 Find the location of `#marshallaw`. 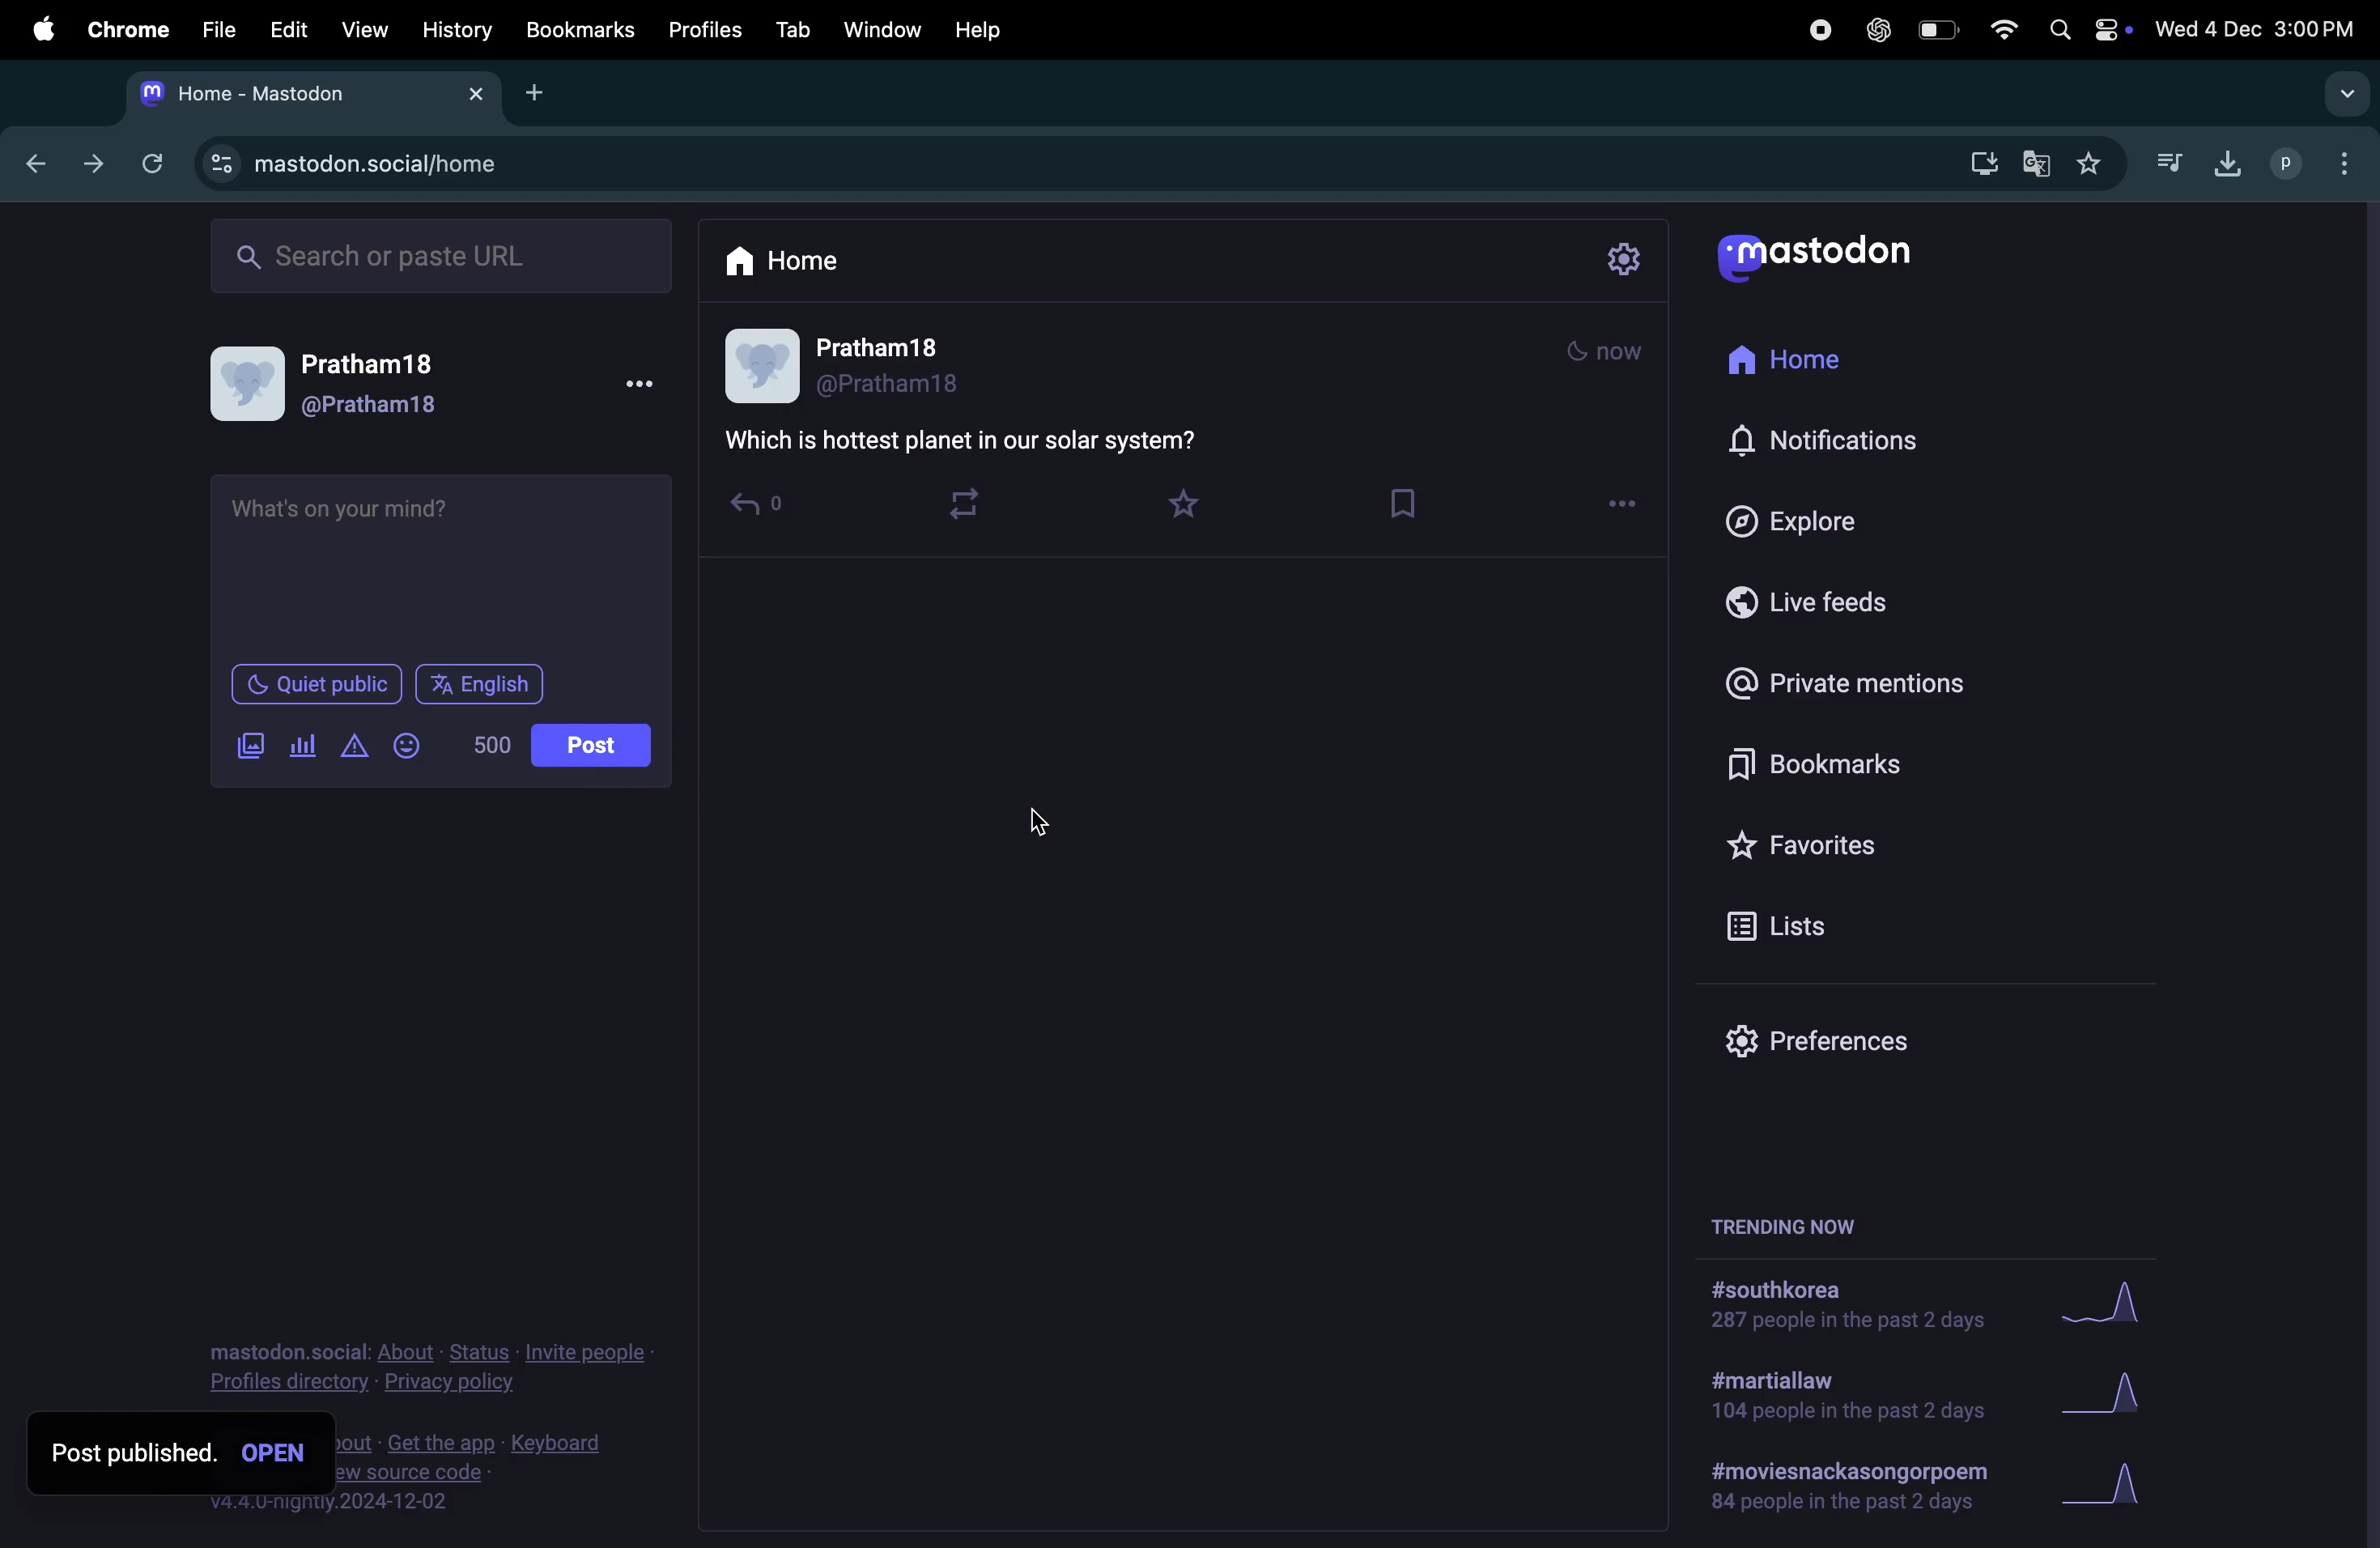

#marshallaw is located at coordinates (1848, 1397).